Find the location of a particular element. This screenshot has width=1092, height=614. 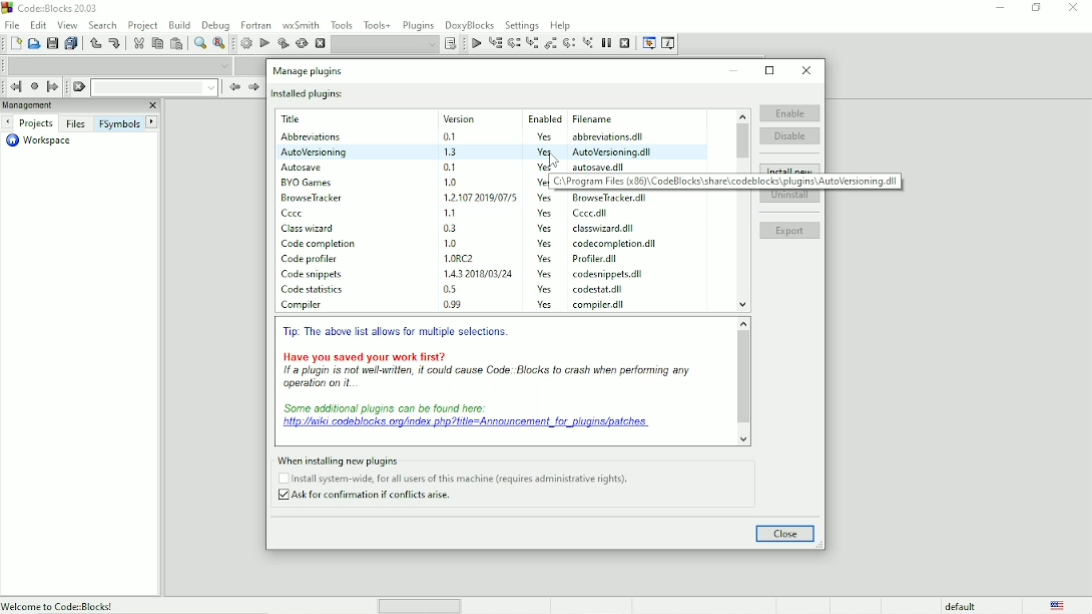

Fortran is located at coordinates (256, 25).